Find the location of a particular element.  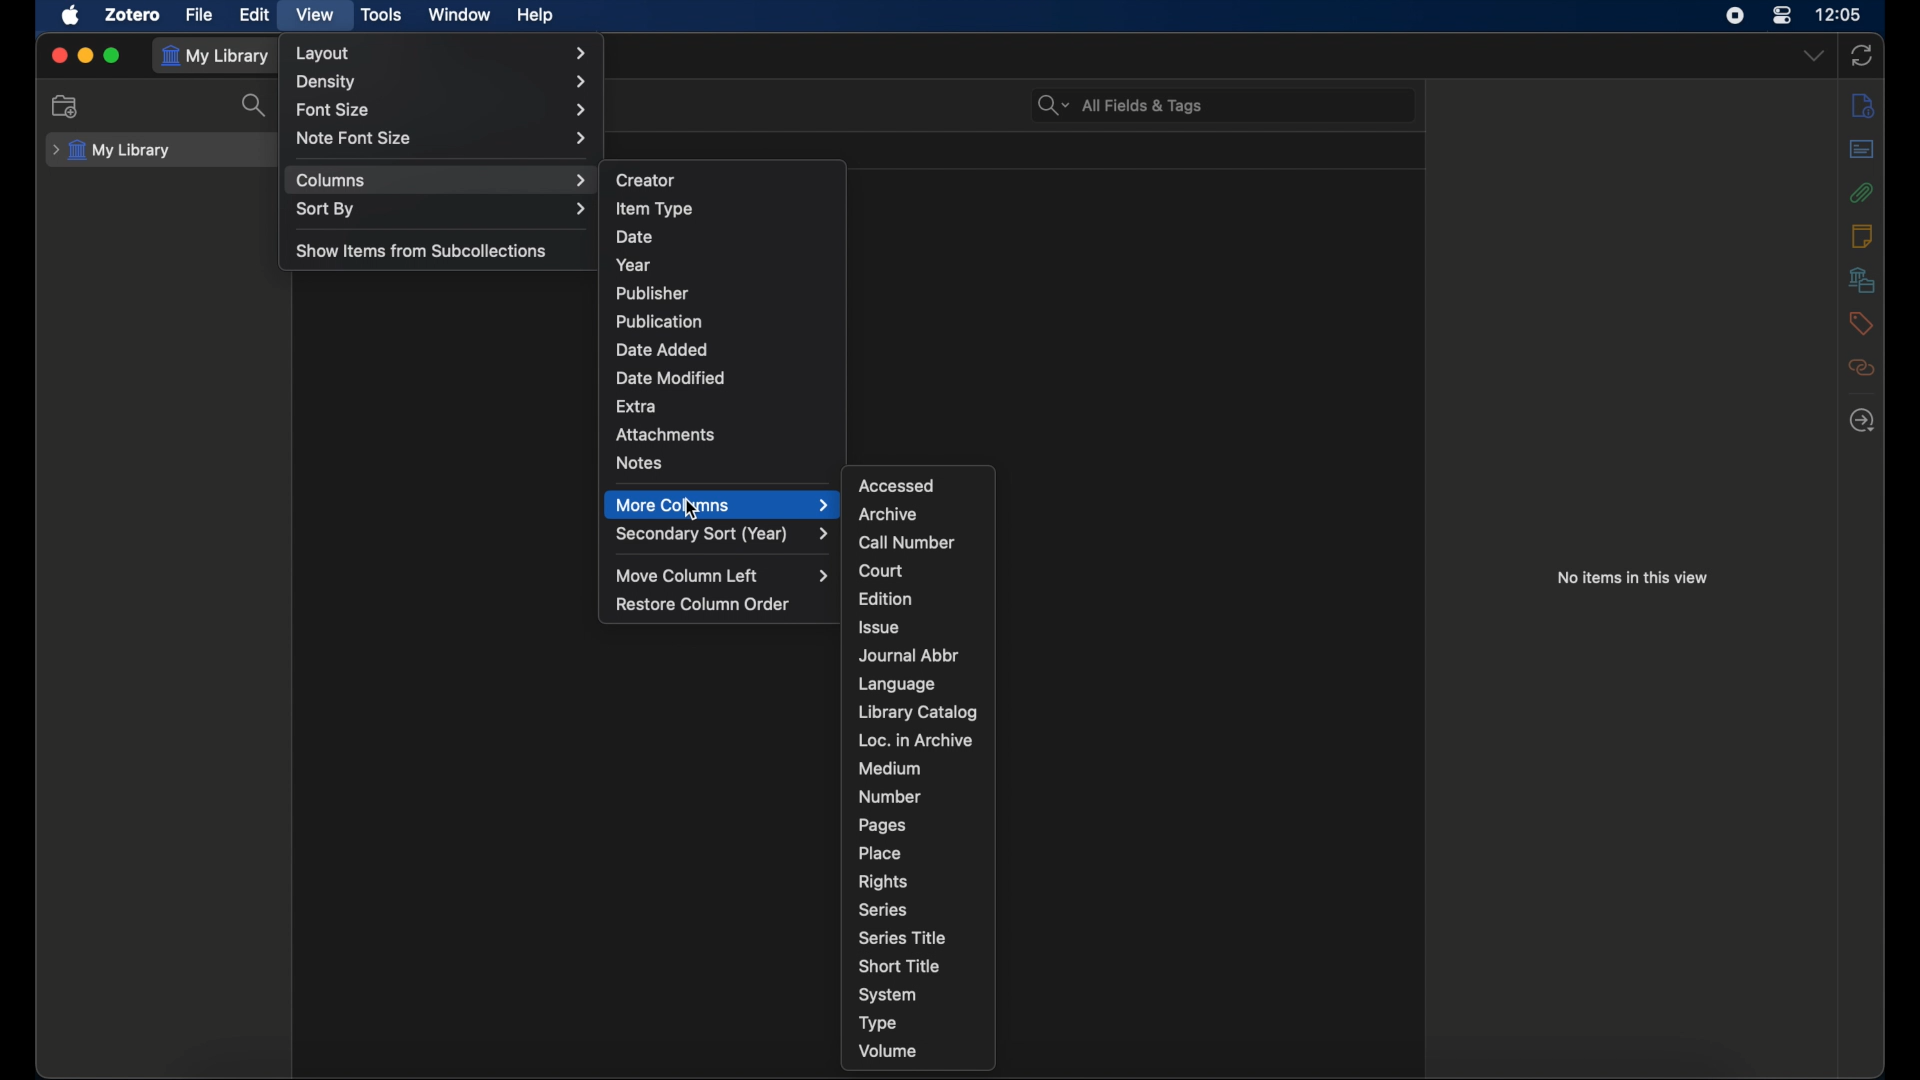

date is located at coordinates (634, 236).